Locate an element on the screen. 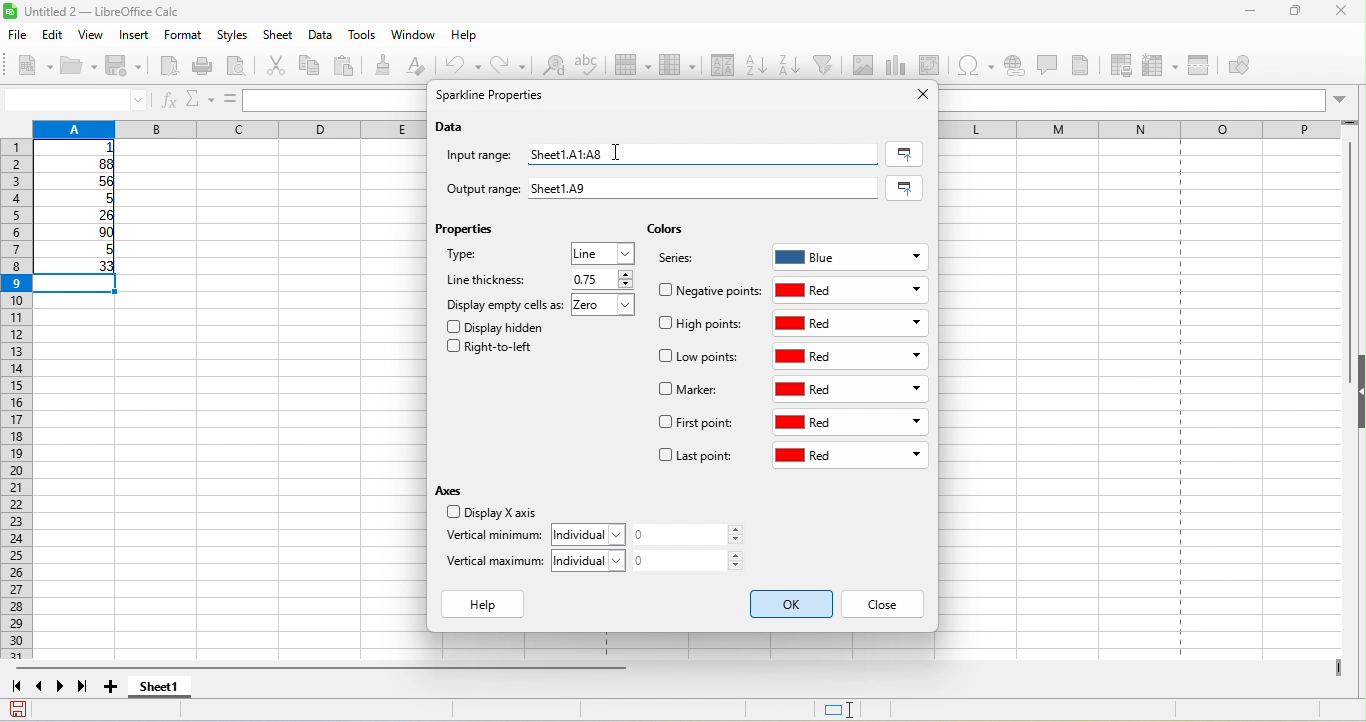 The height and width of the screenshot is (722, 1366). column headingas is located at coordinates (1151, 129).